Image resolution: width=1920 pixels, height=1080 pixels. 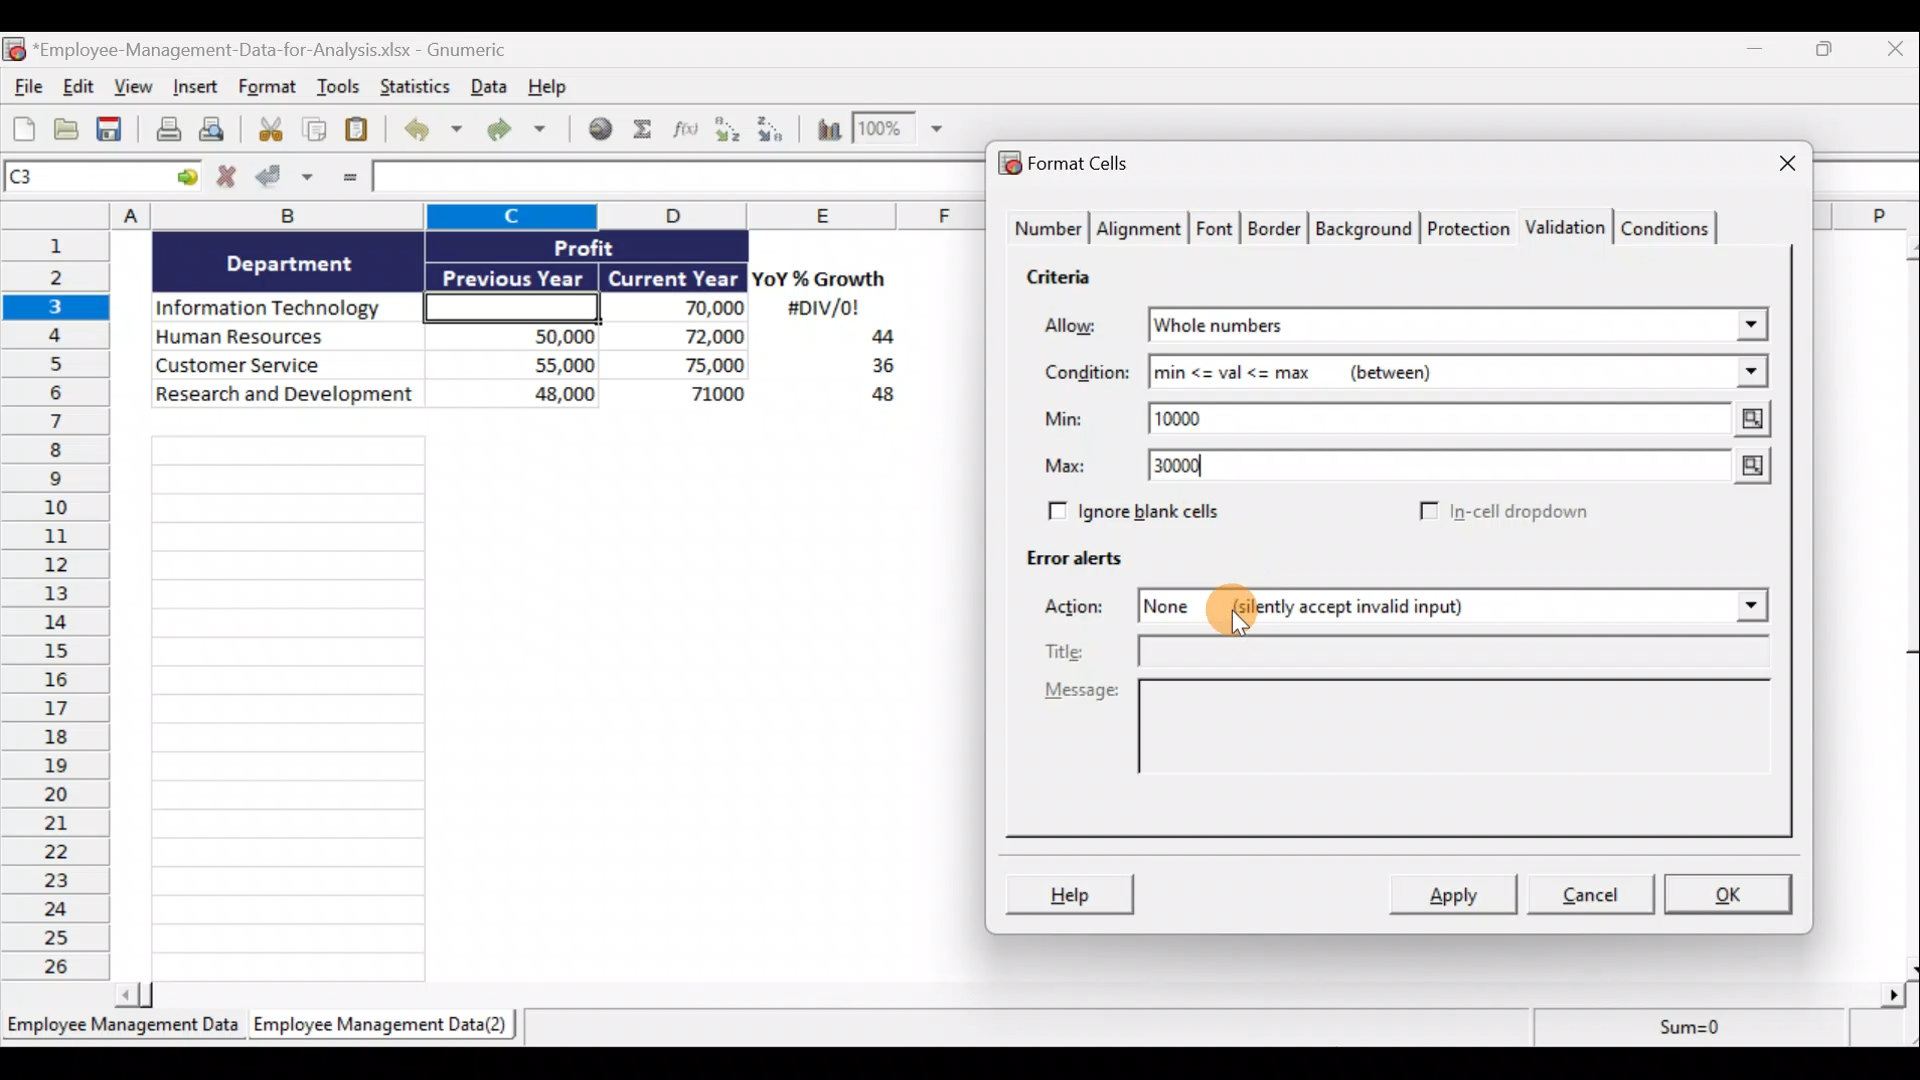 What do you see at coordinates (1455, 896) in the screenshot?
I see `Apply` at bounding box center [1455, 896].